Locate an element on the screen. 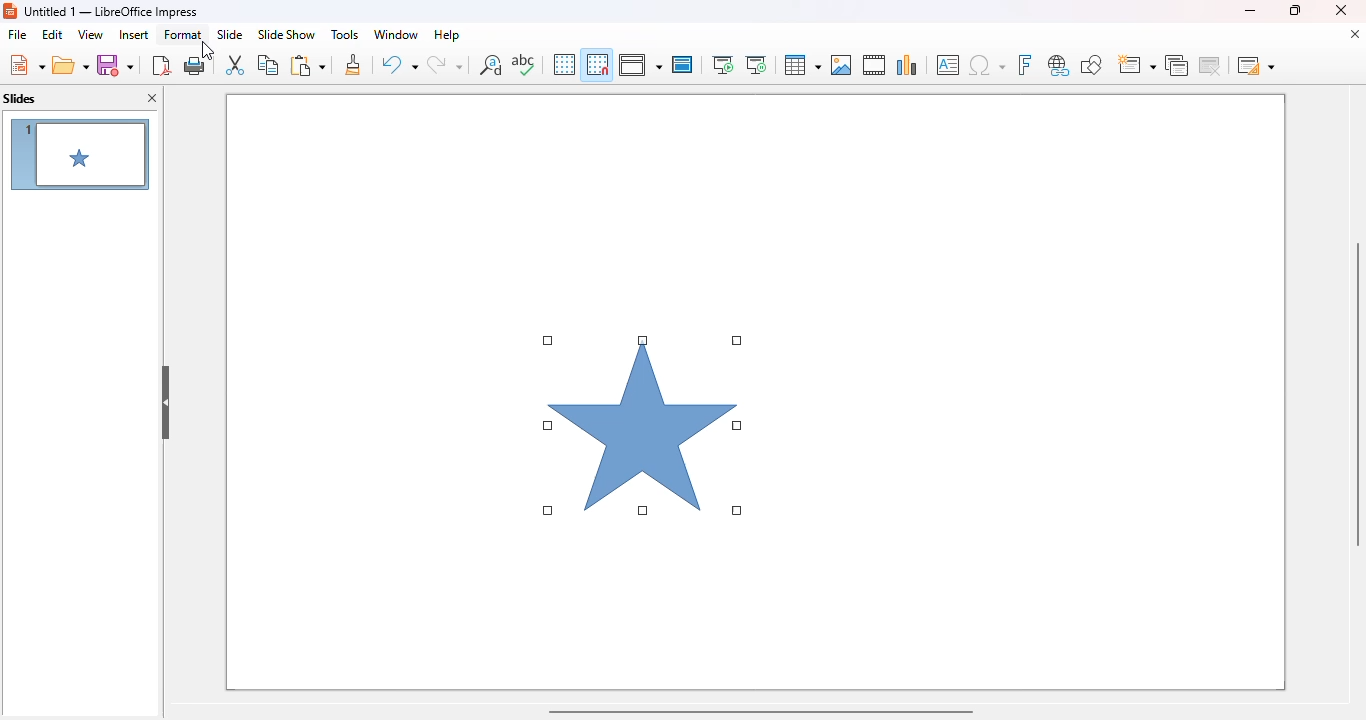  new is located at coordinates (26, 65).